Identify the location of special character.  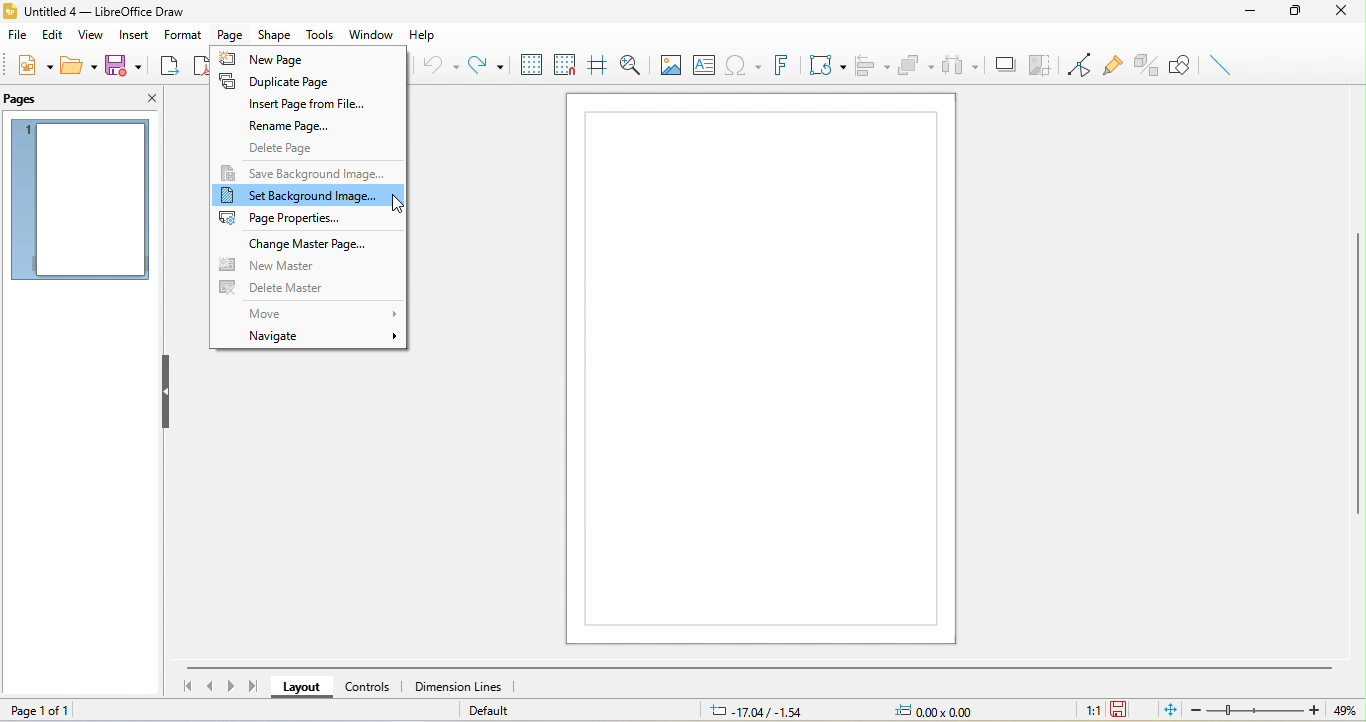
(743, 68).